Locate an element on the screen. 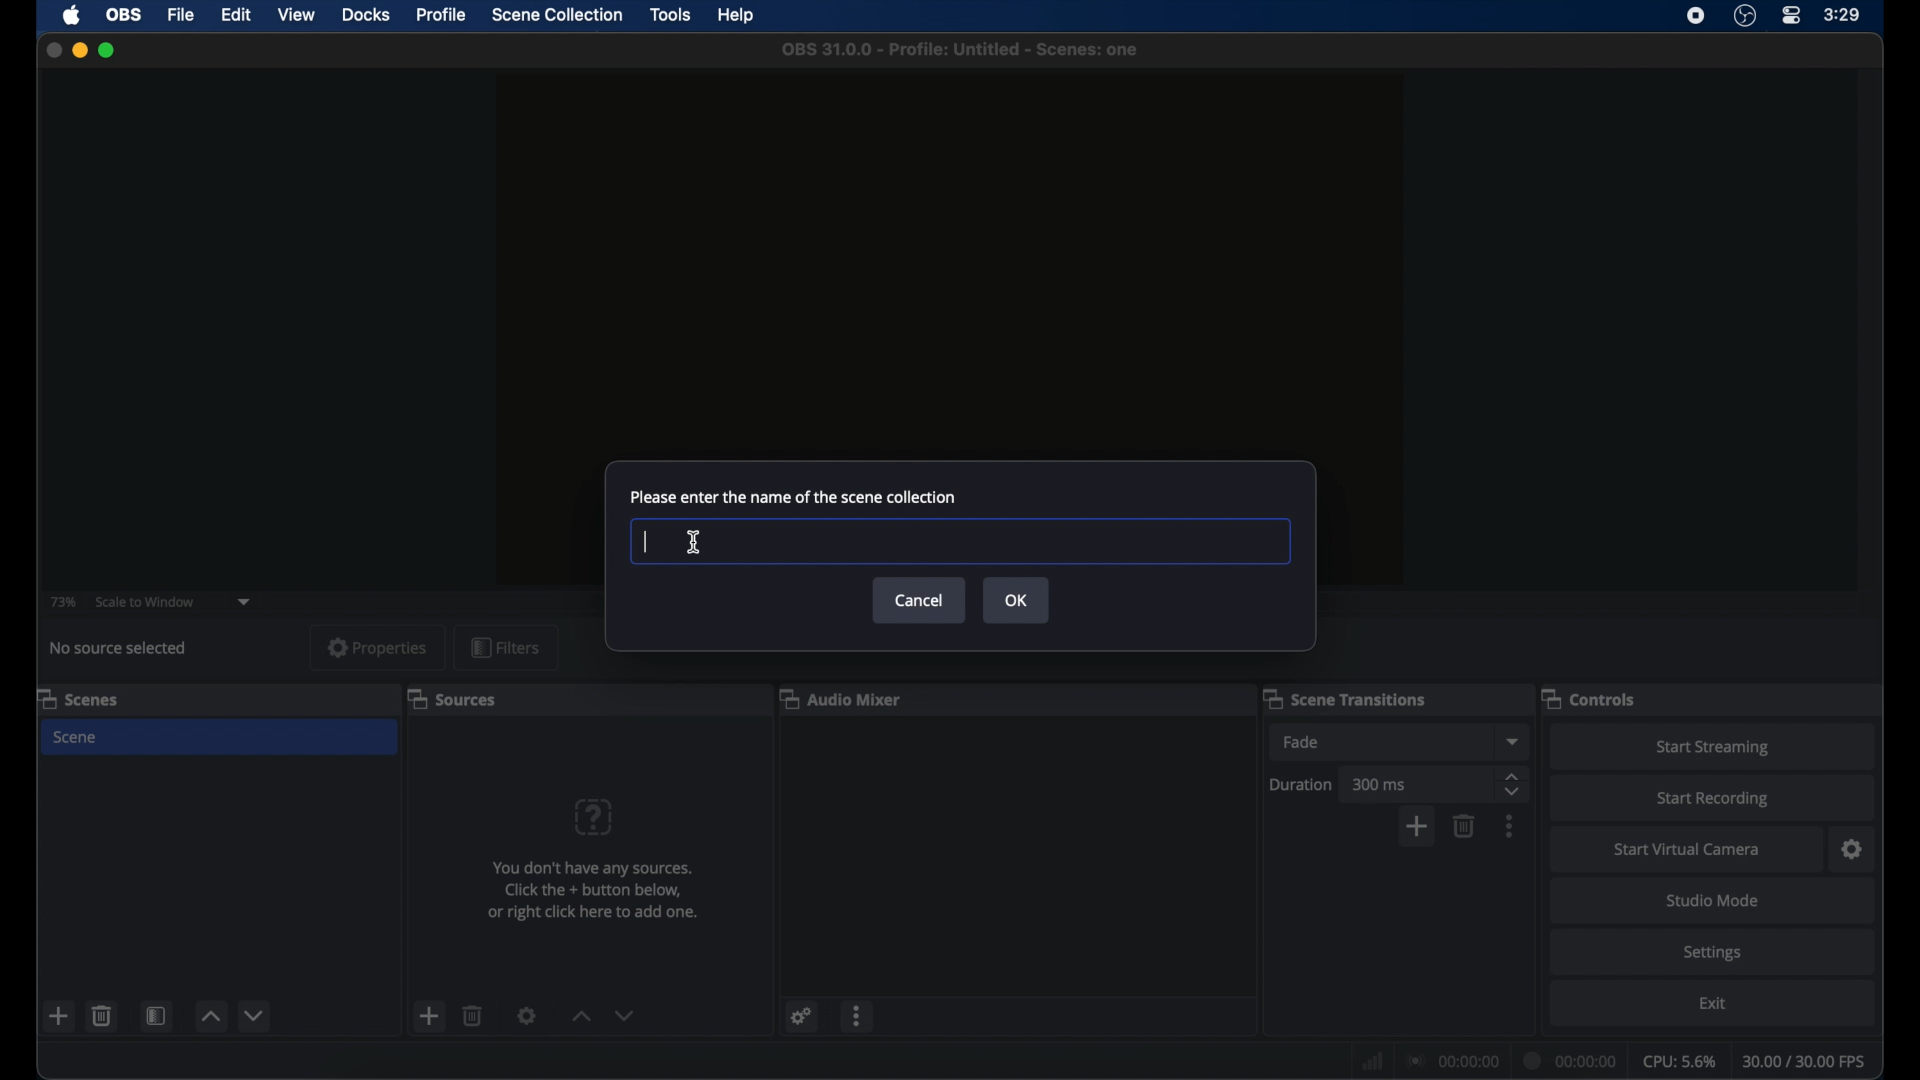 The width and height of the screenshot is (1920, 1080). cursor is located at coordinates (695, 542).